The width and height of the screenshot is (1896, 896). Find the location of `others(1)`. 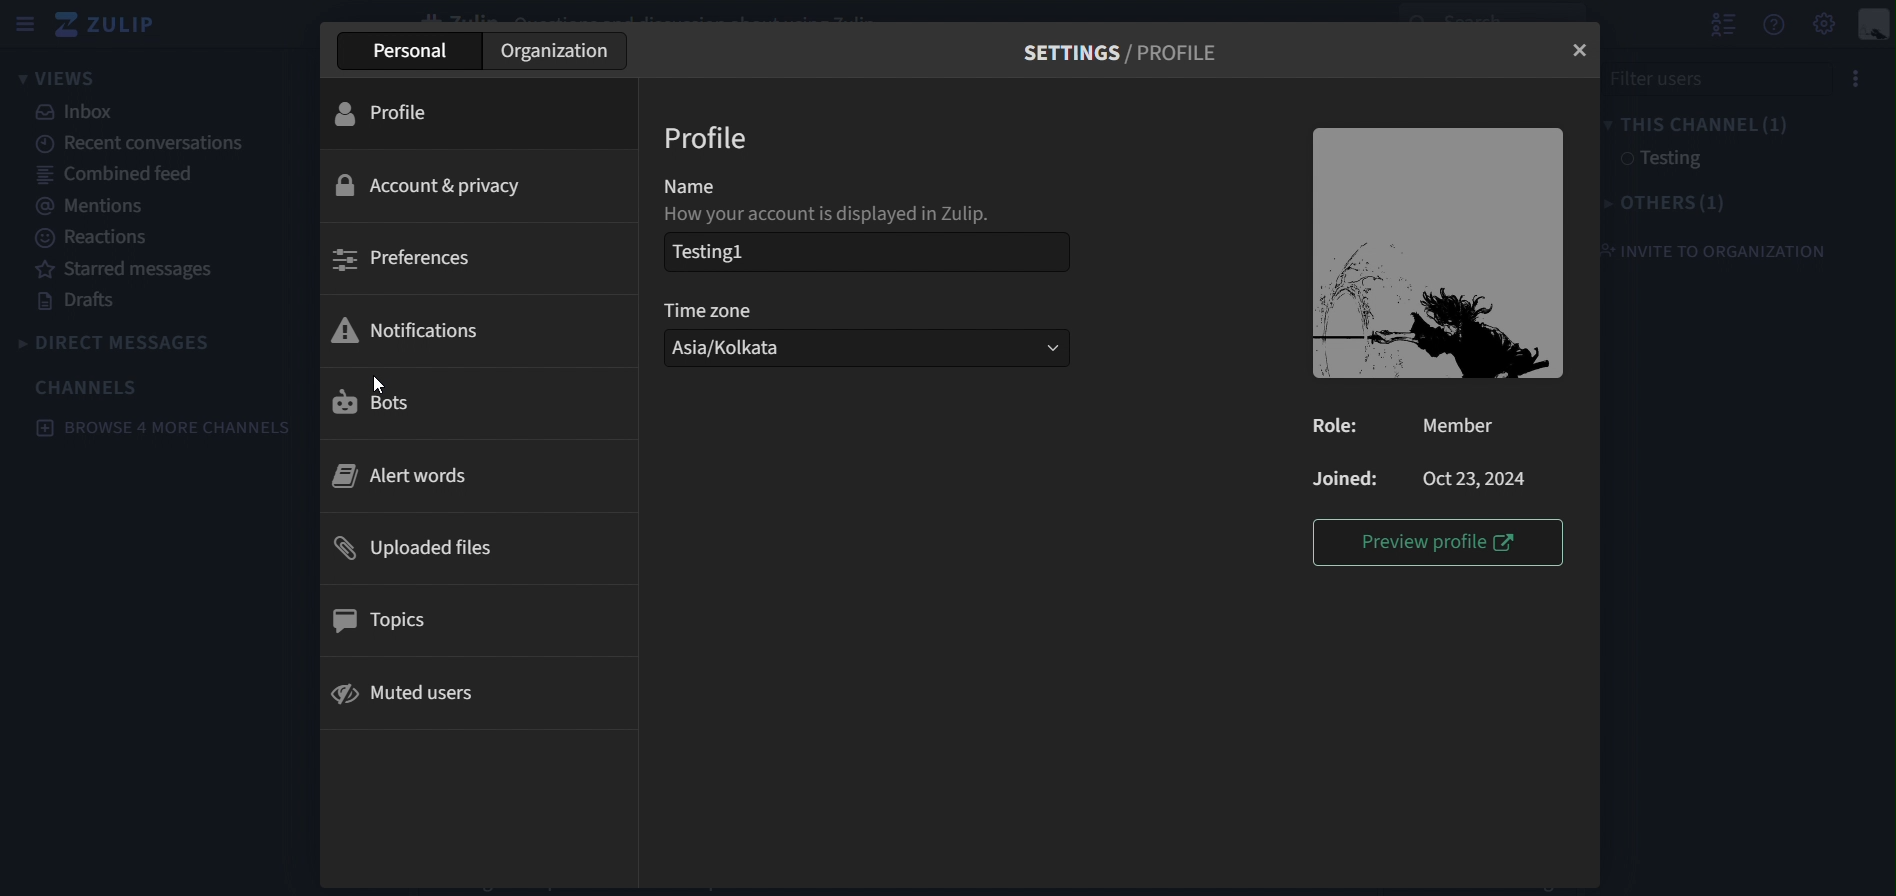

others(1) is located at coordinates (1657, 204).